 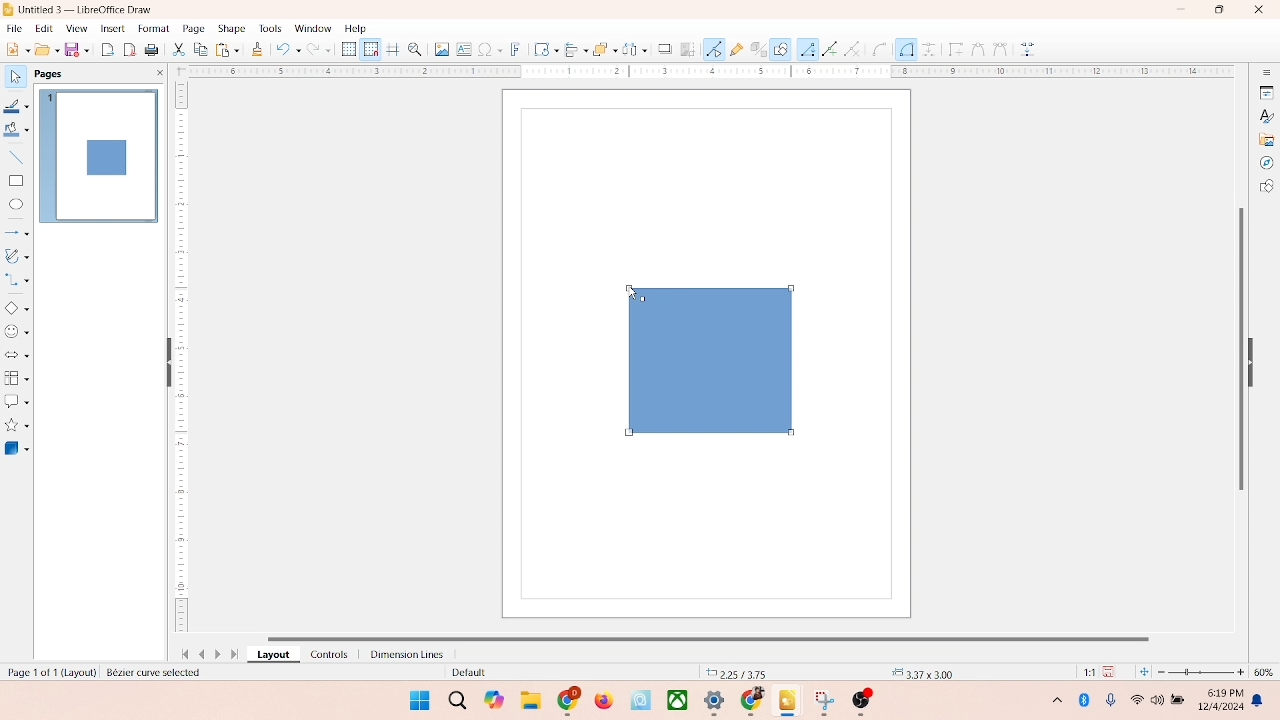 I want to click on Connector tool, so click(x=906, y=49).